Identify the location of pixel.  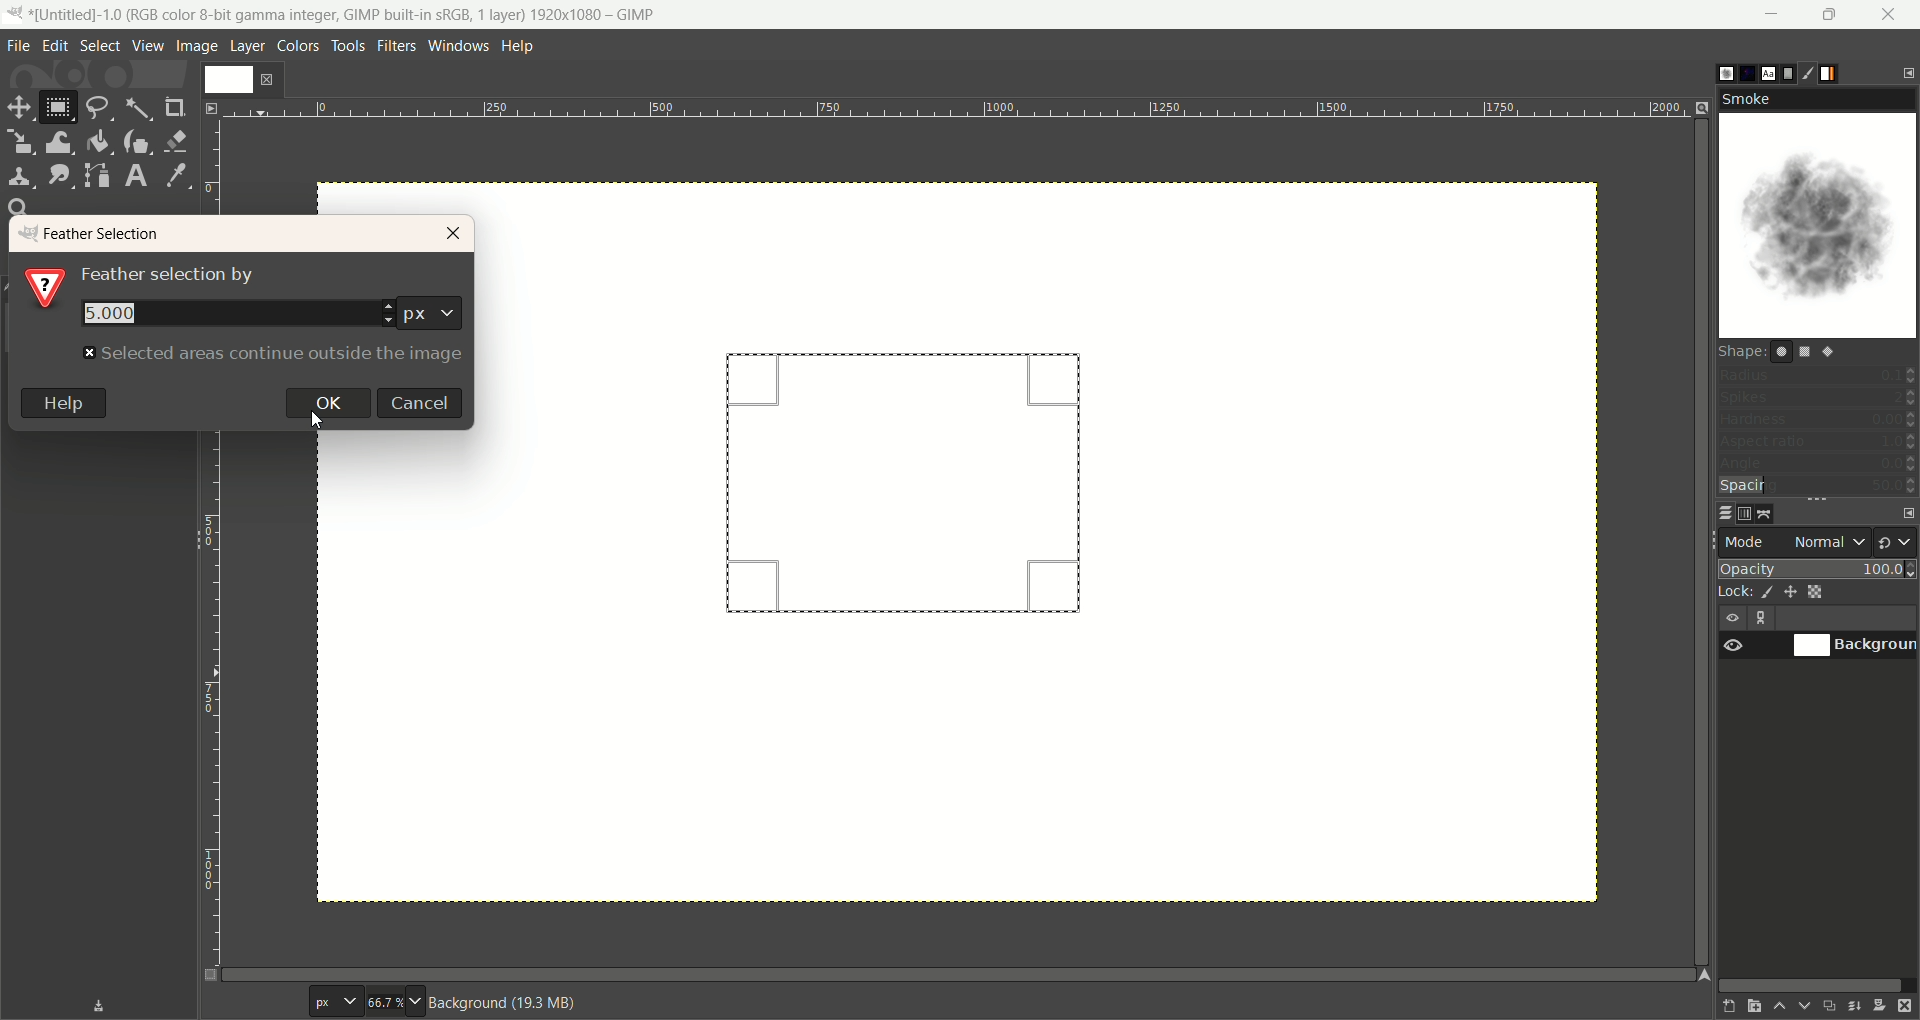
(428, 311).